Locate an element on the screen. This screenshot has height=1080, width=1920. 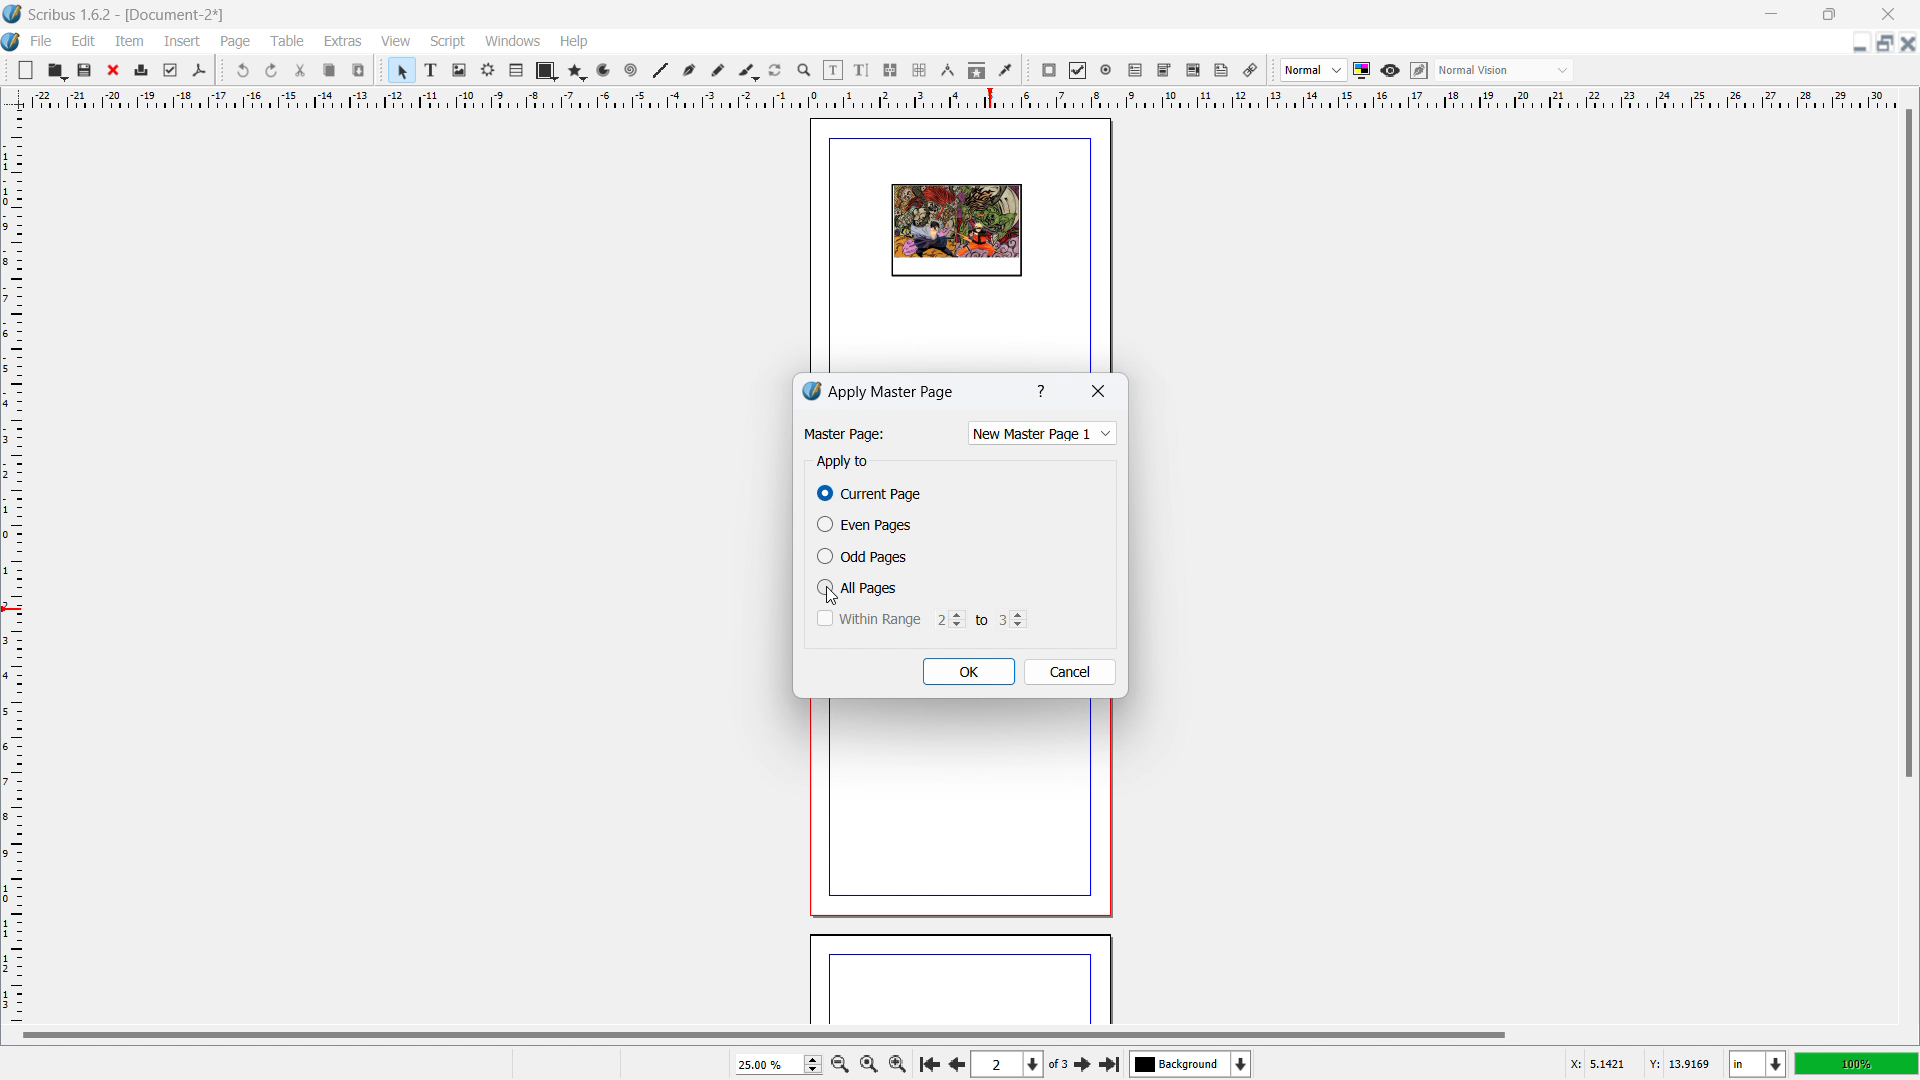
next page is located at coordinates (954, 1062).